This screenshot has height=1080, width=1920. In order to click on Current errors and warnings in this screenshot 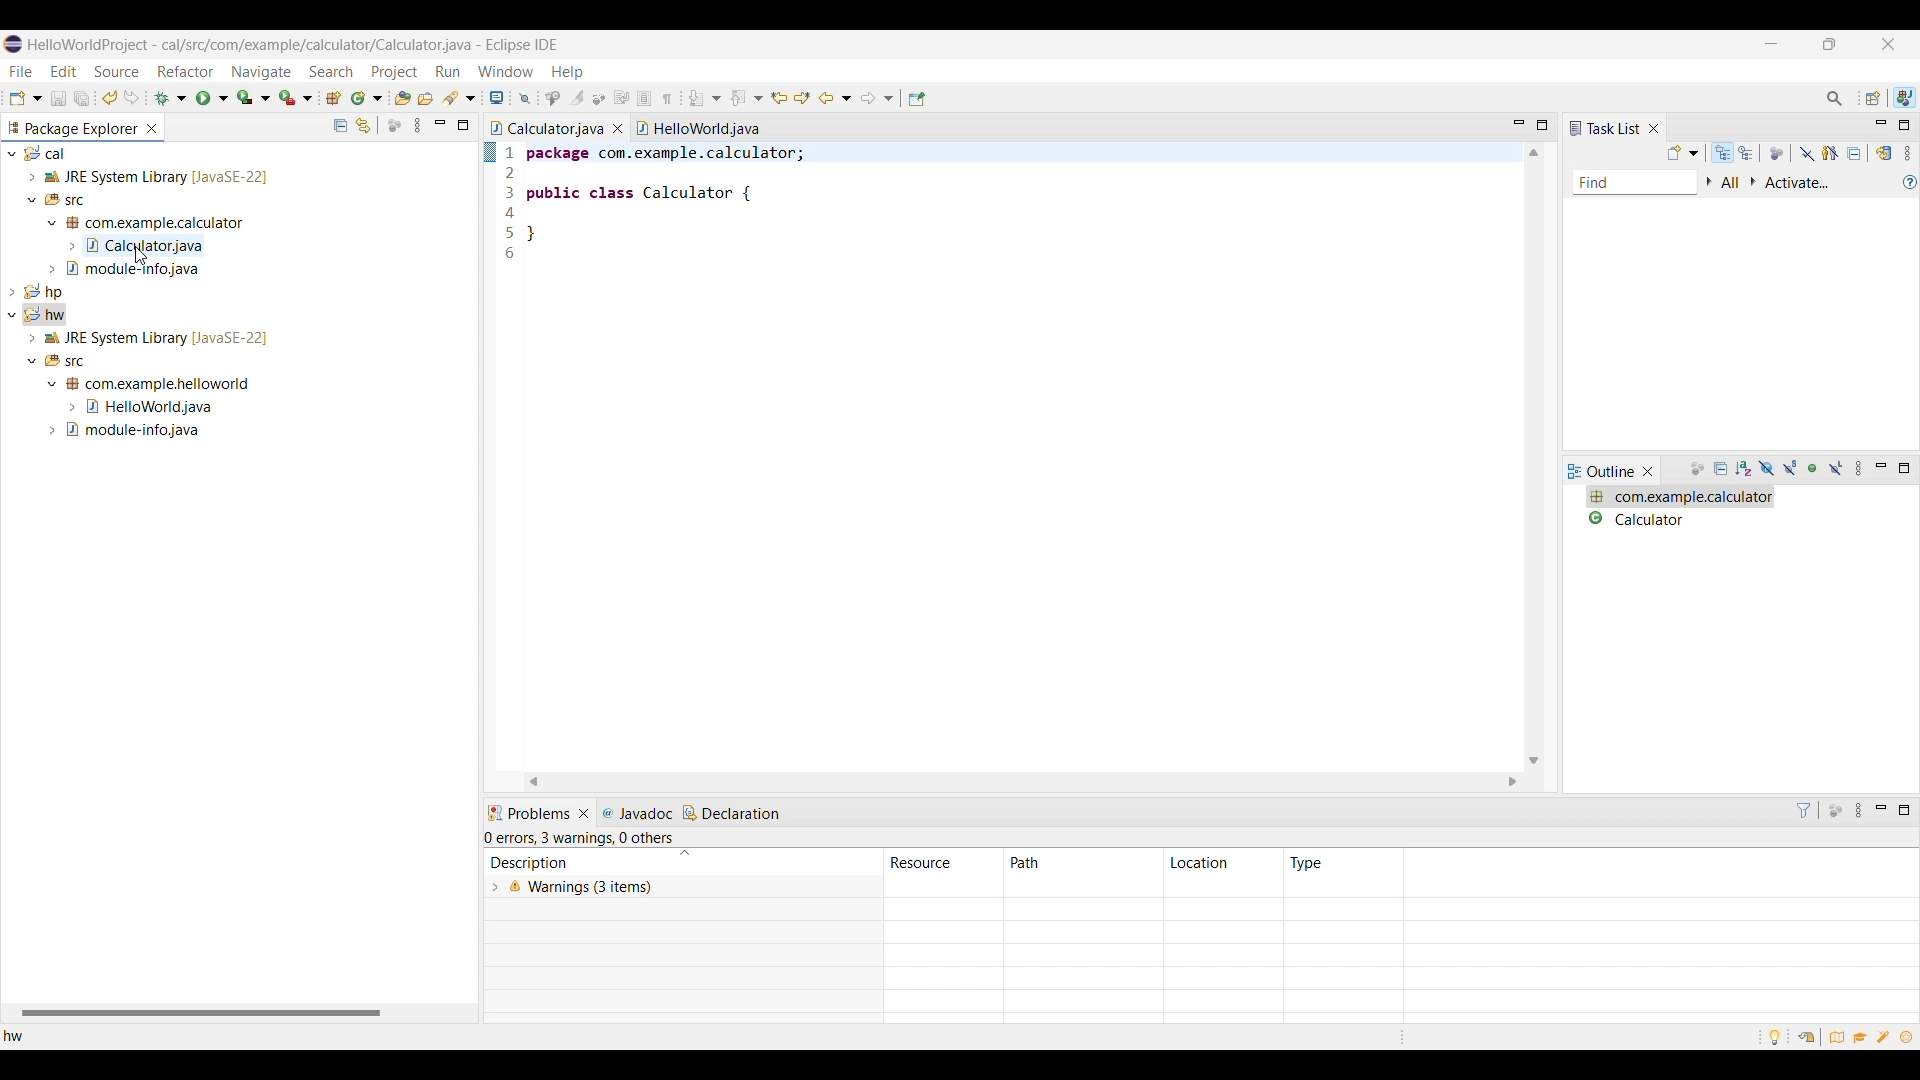, I will do `click(583, 839)`.